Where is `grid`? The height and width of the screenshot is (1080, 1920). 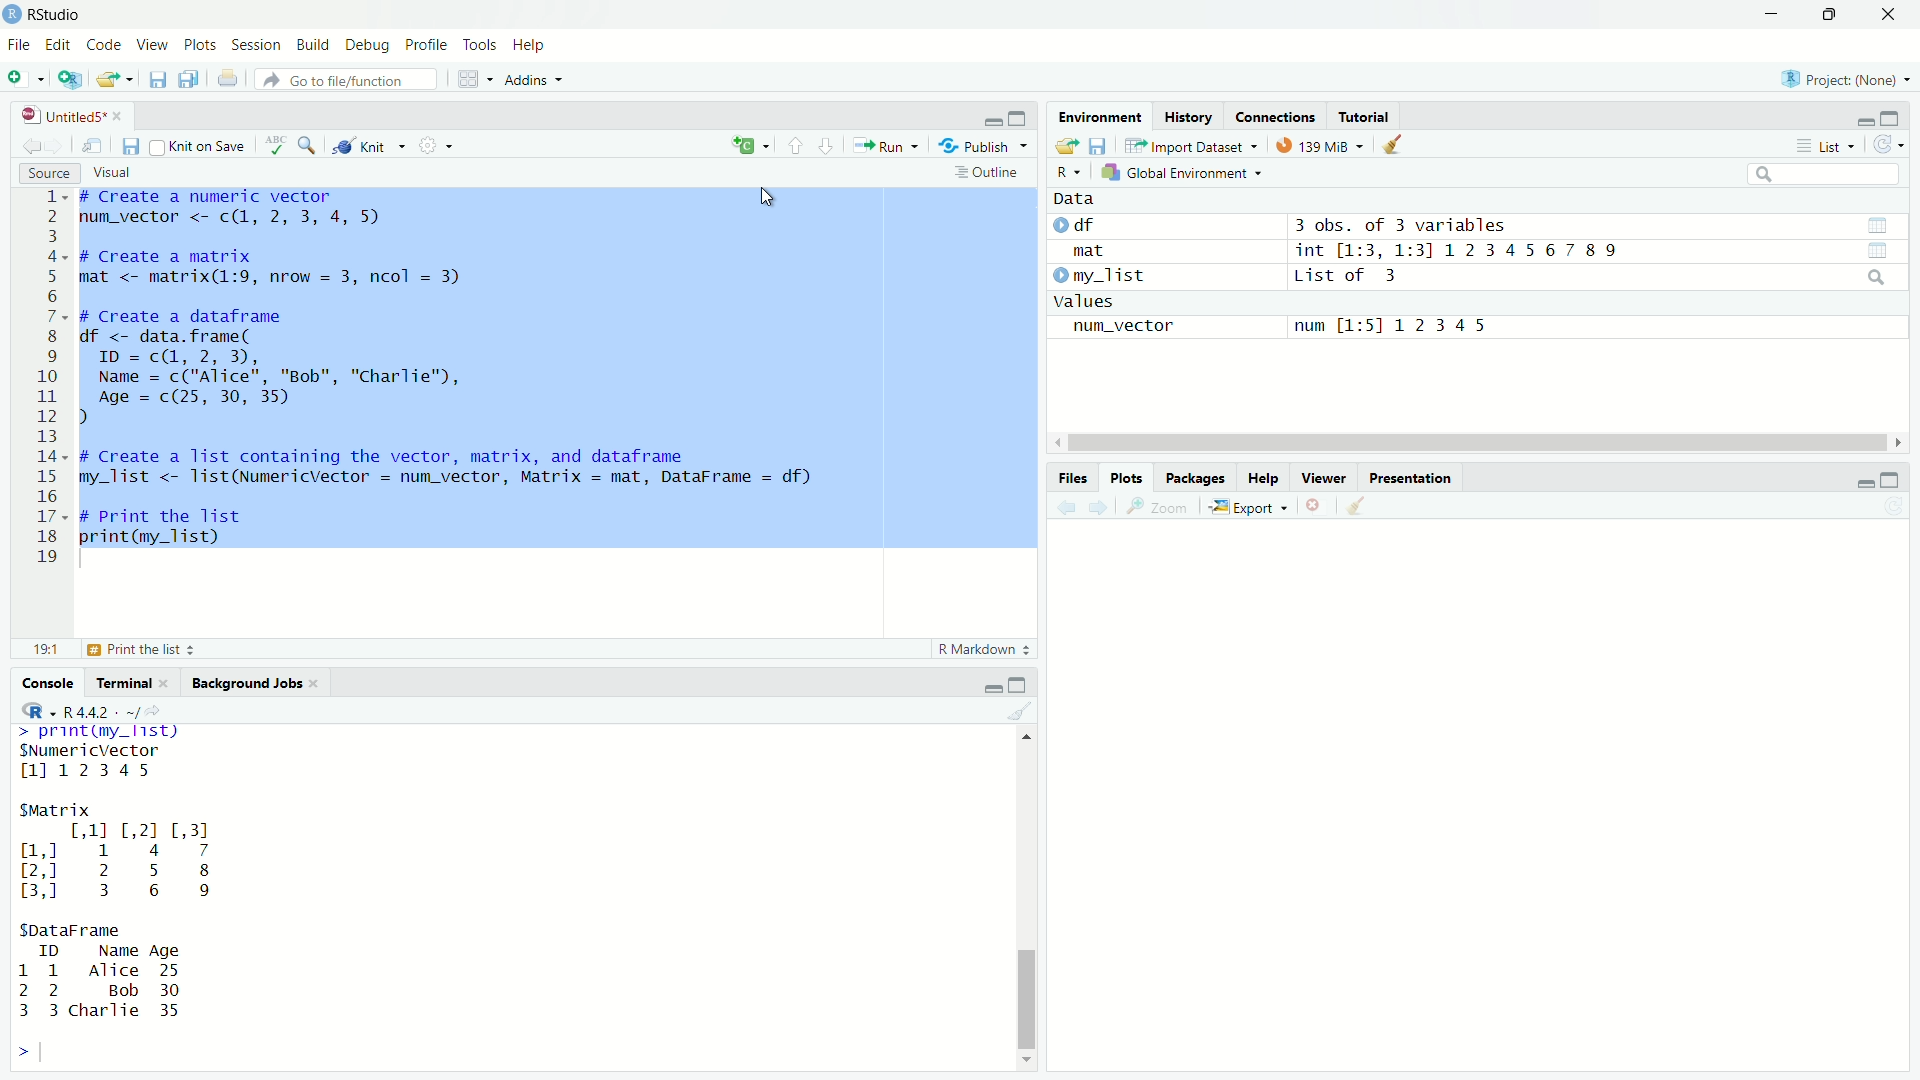
grid is located at coordinates (472, 79).